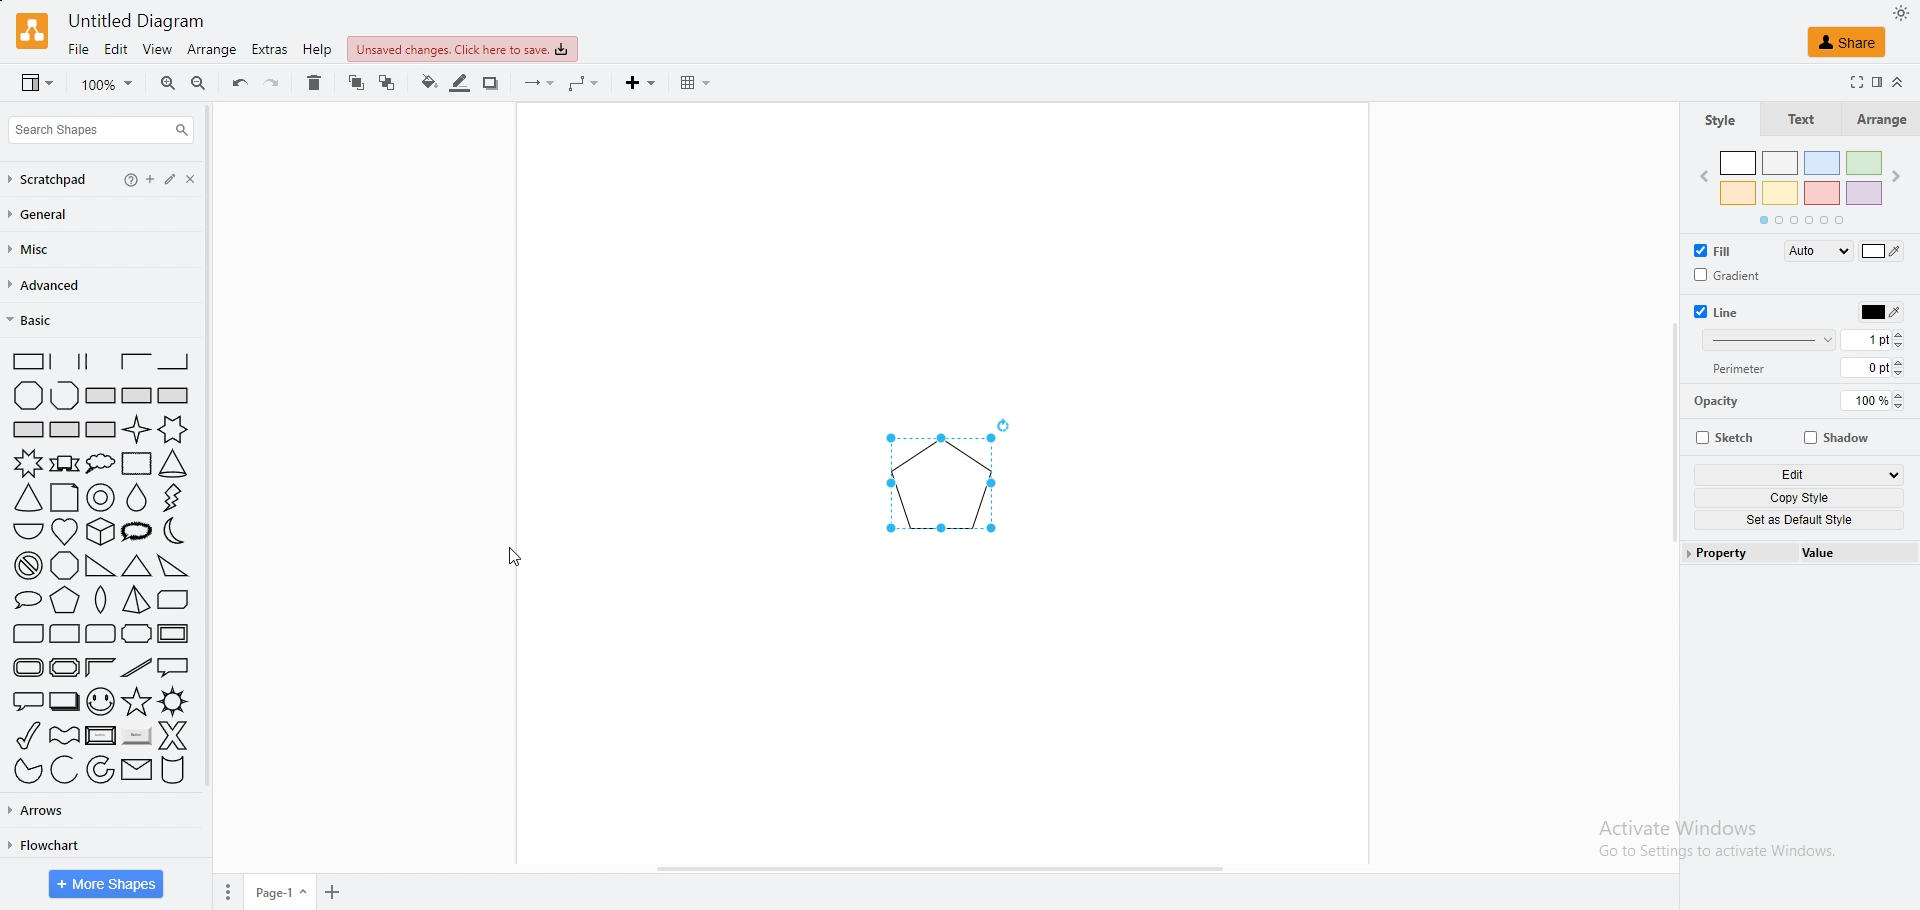  What do you see at coordinates (1799, 498) in the screenshot?
I see `copy style` at bounding box center [1799, 498].